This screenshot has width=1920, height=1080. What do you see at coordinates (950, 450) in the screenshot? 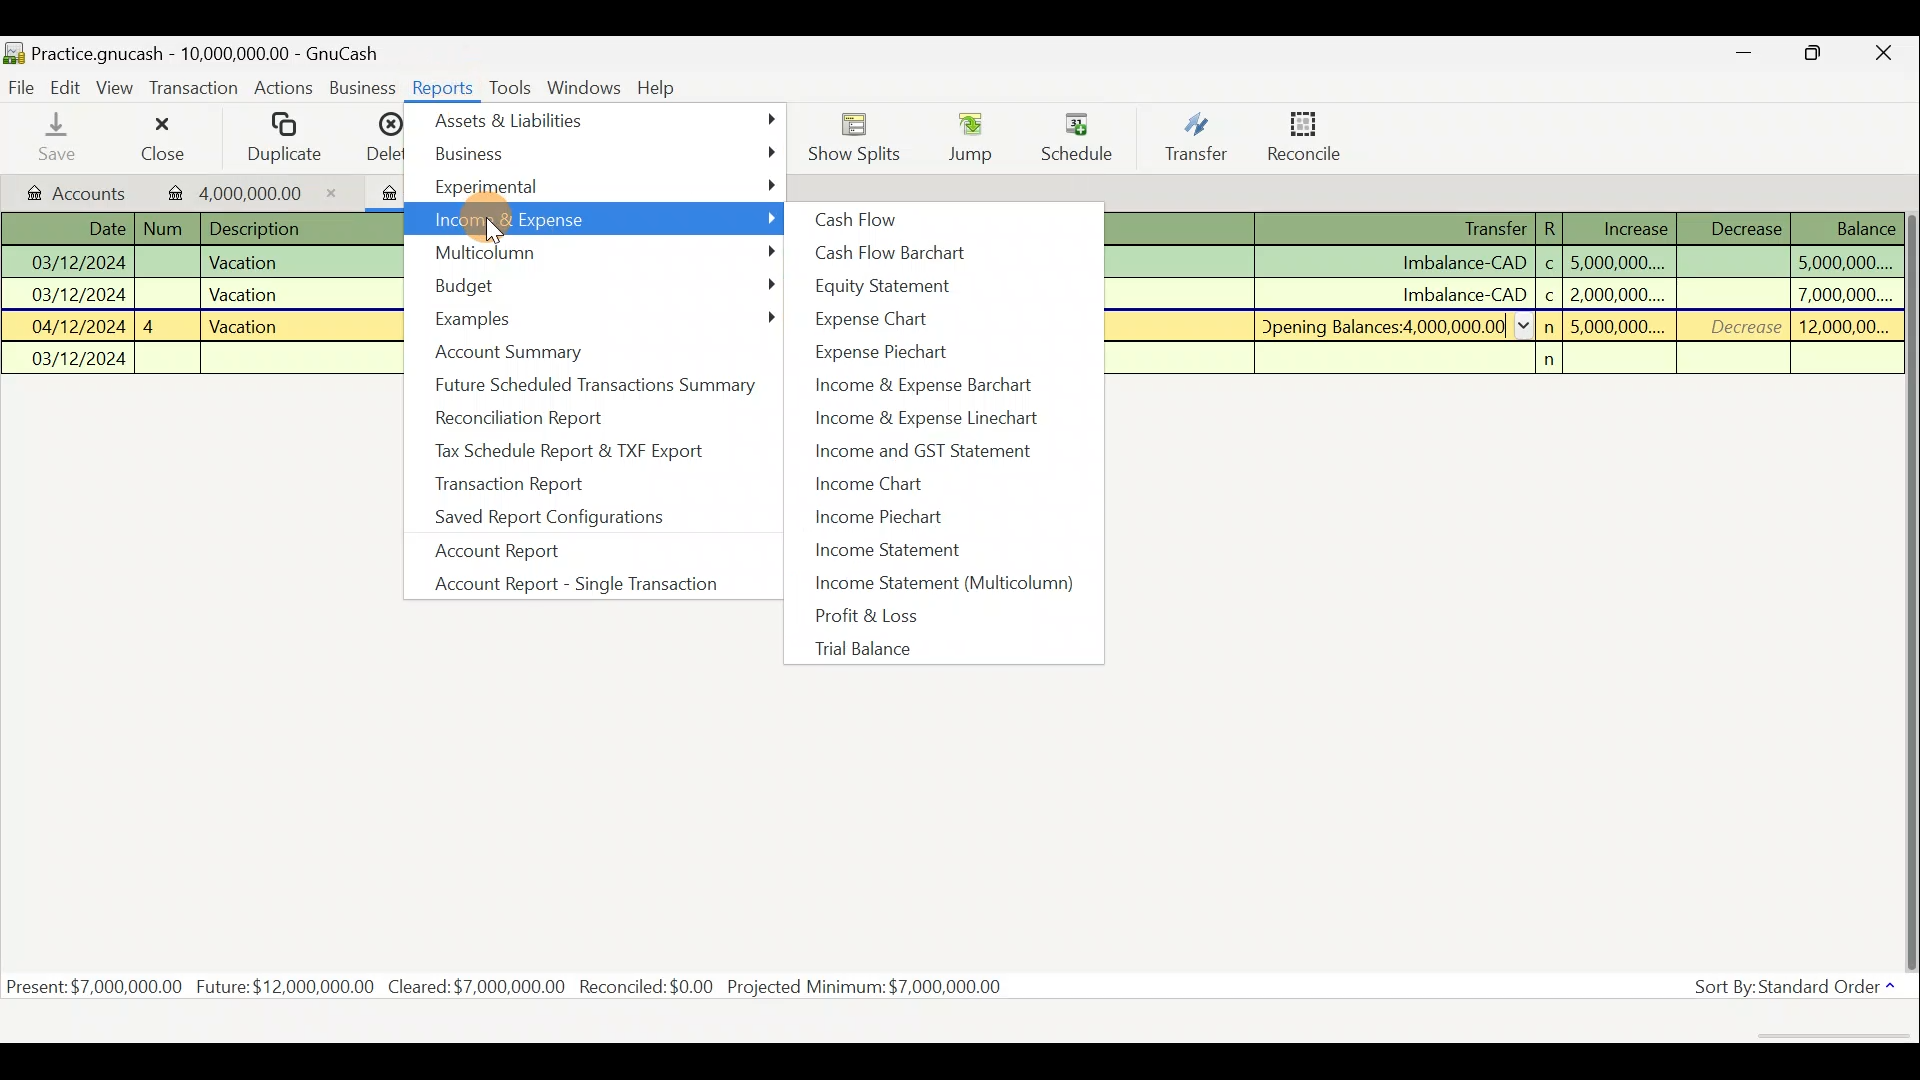
I see `Income and GST statement` at bounding box center [950, 450].